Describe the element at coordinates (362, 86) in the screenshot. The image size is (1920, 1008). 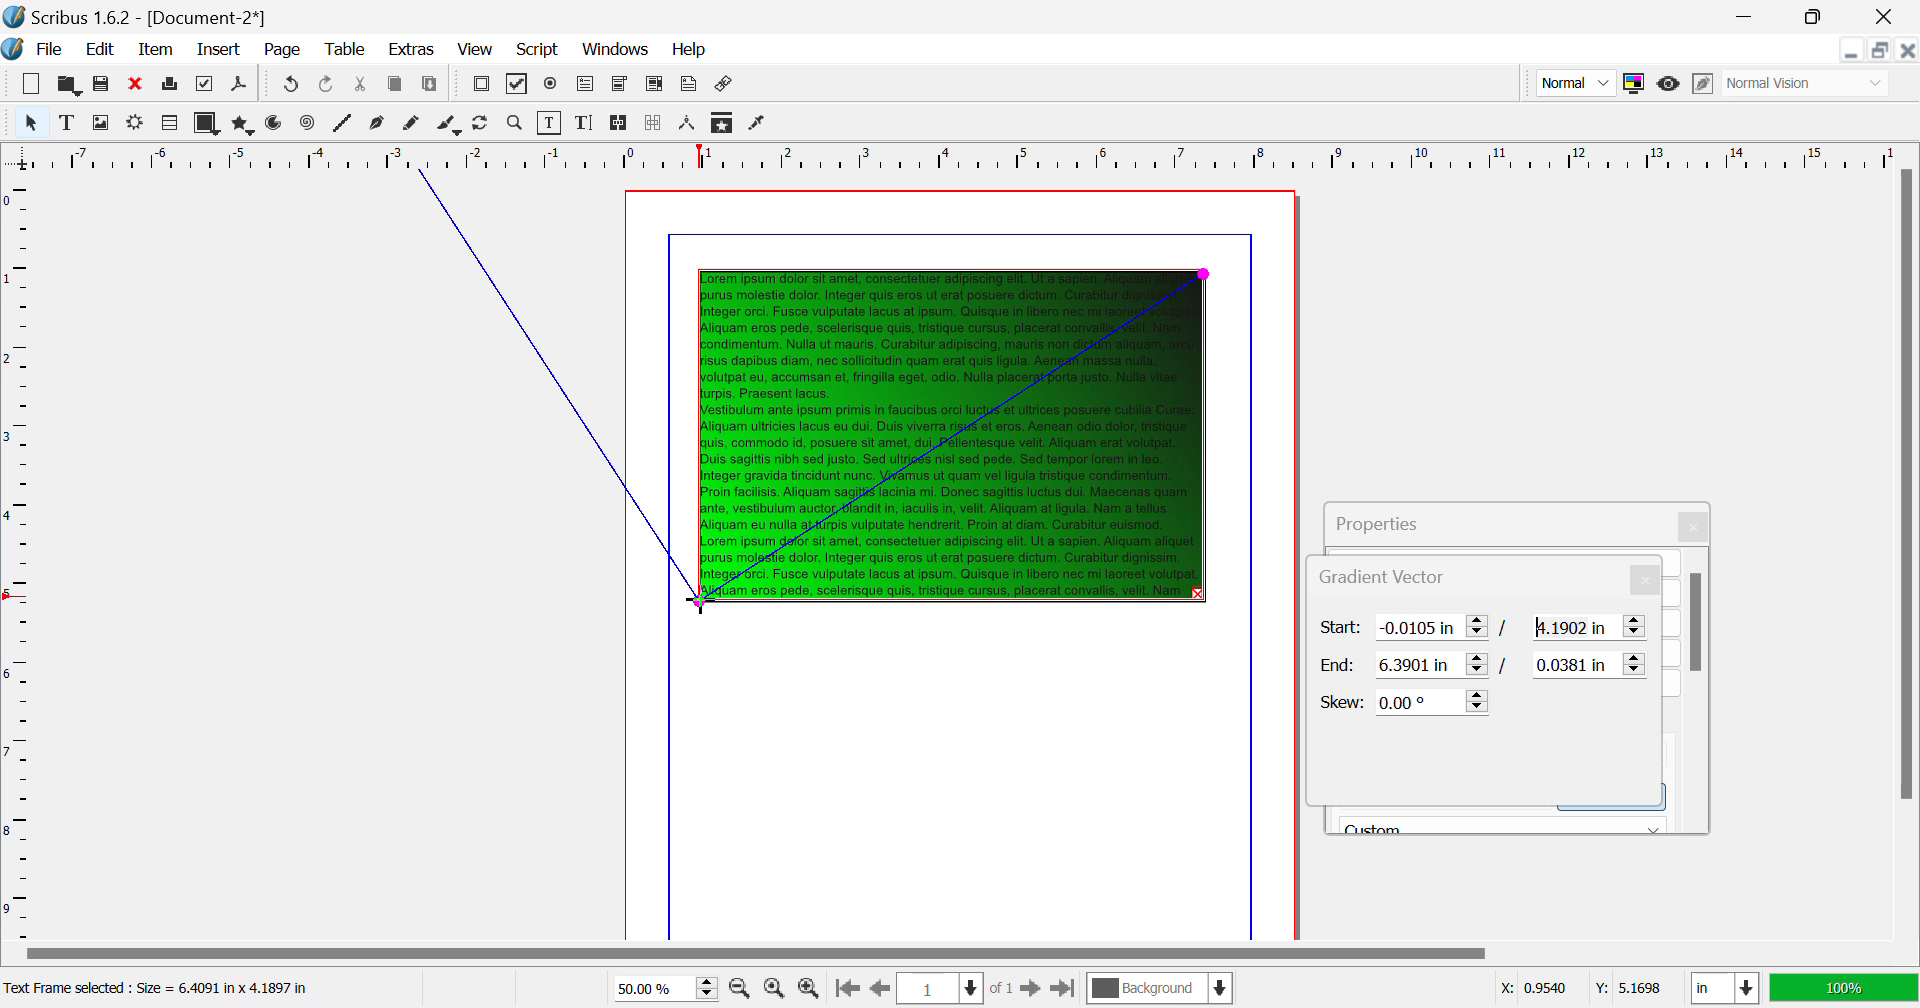
I see `Cut` at that location.